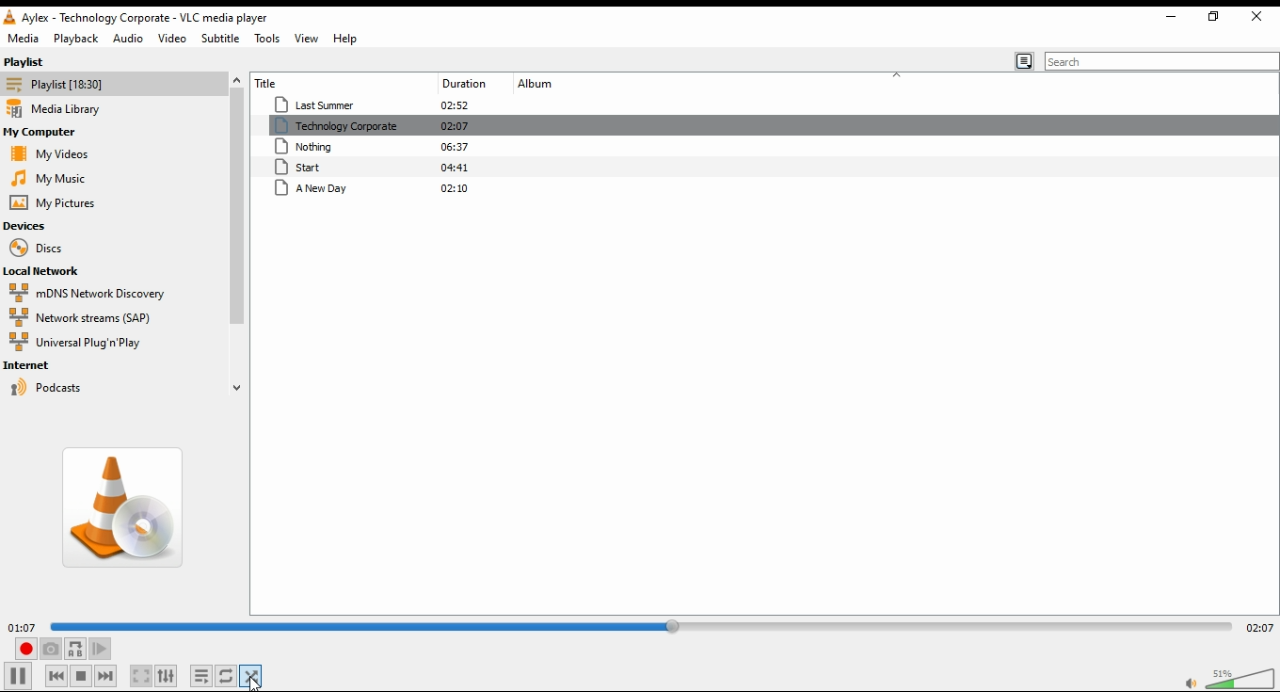 The image size is (1280, 692). Describe the element at coordinates (77, 38) in the screenshot. I see `playback` at that location.